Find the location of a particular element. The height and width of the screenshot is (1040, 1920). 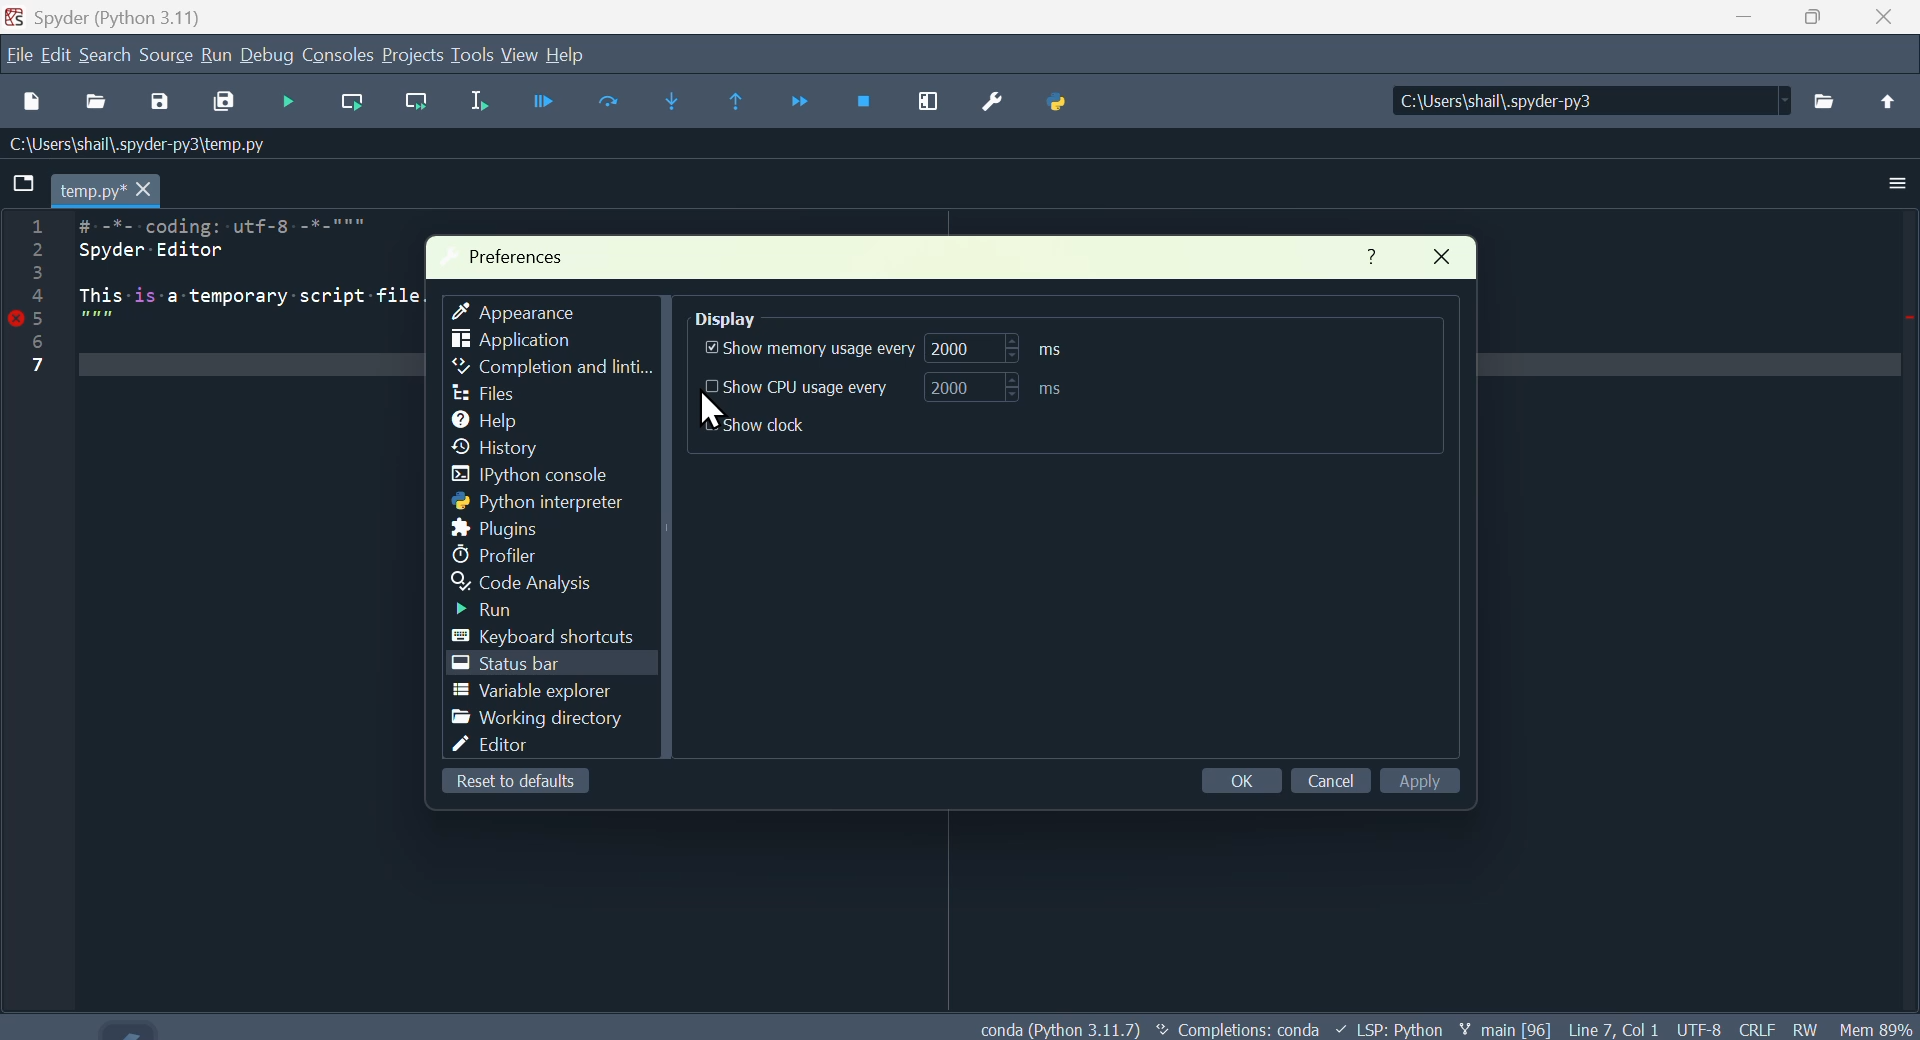

Variable explorer is located at coordinates (534, 693).